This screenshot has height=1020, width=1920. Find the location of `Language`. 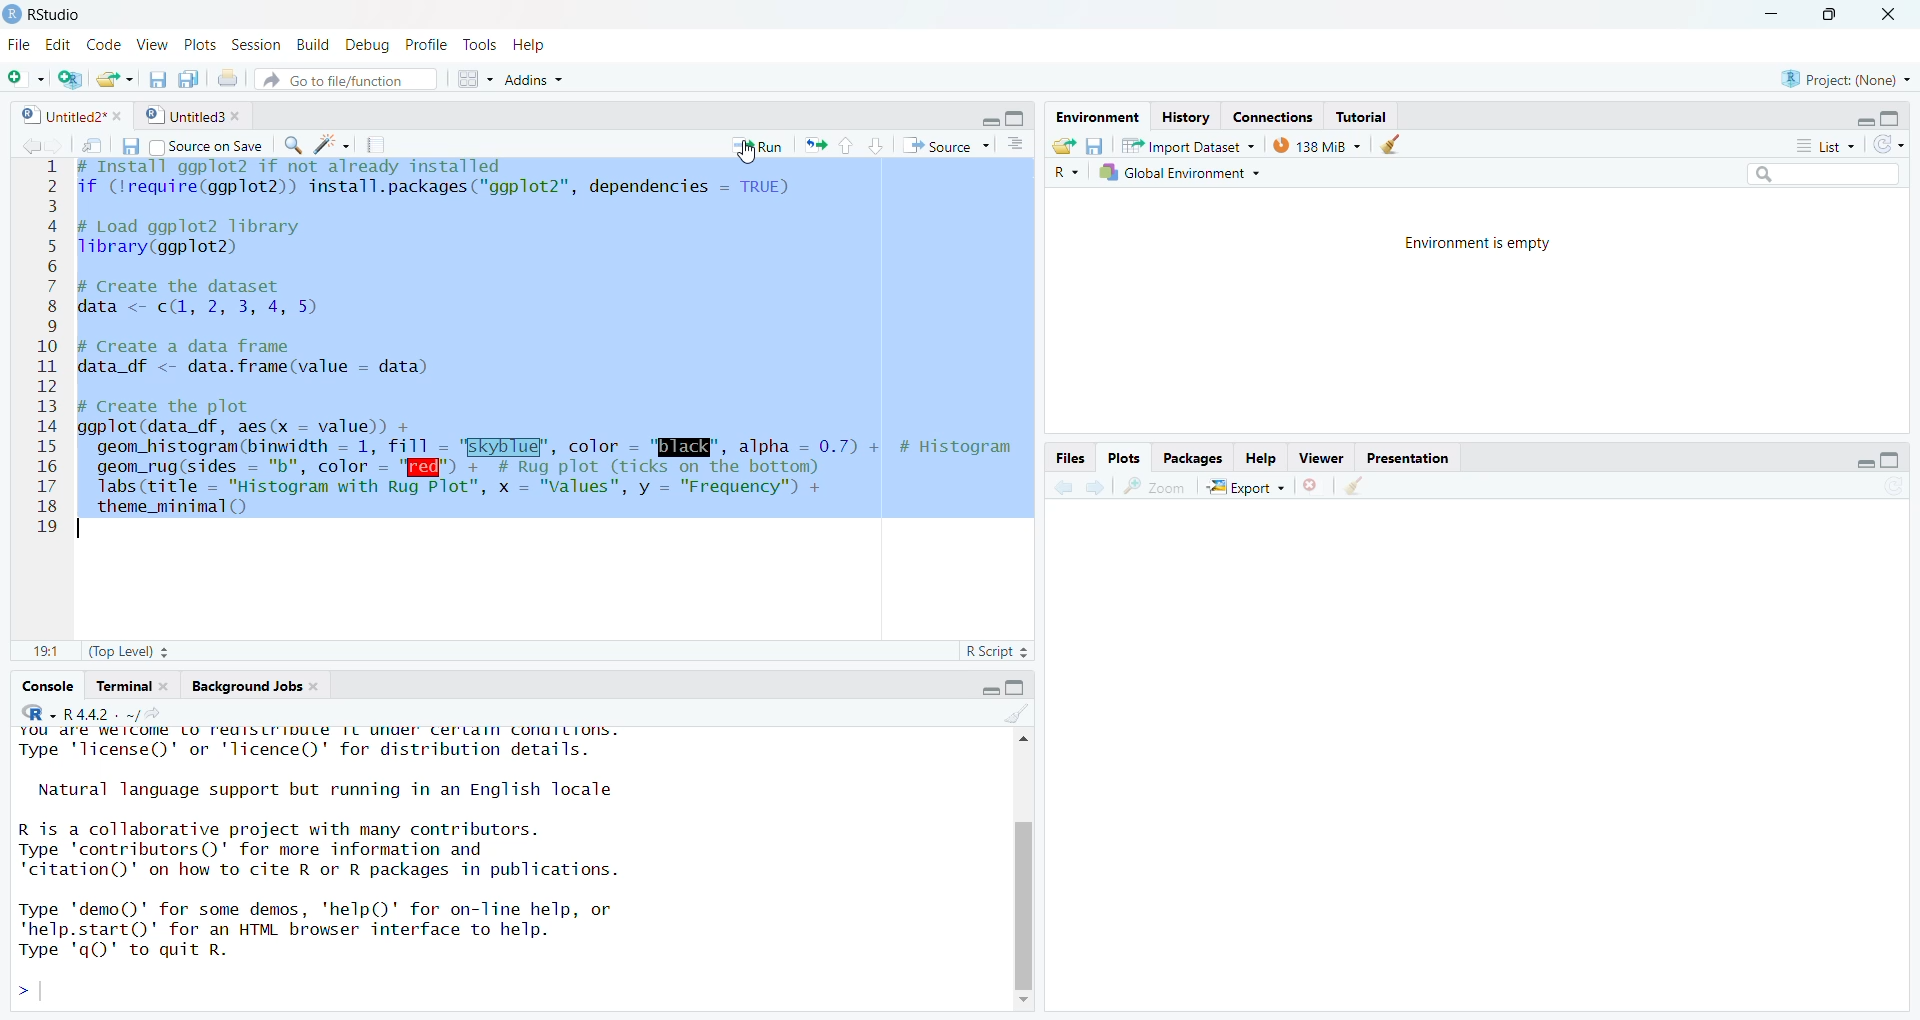

Language is located at coordinates (1054, 175).